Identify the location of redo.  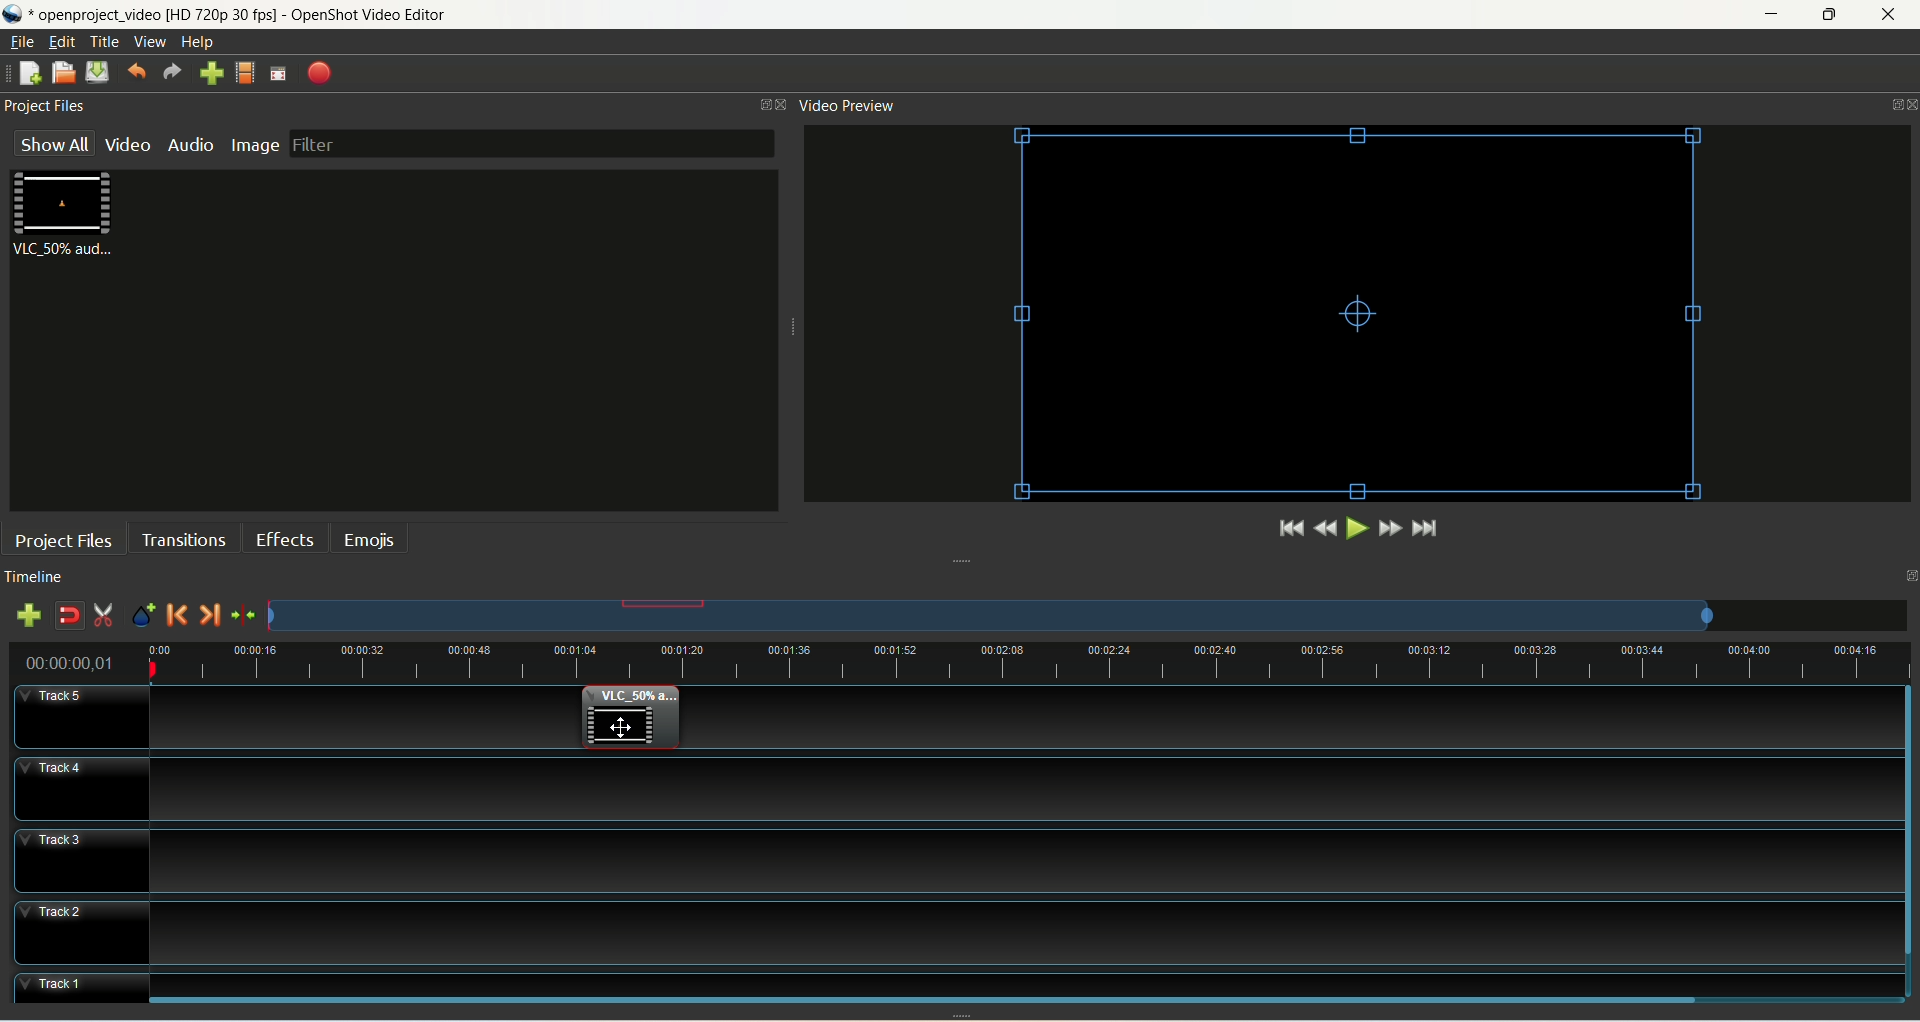
(173, 73).